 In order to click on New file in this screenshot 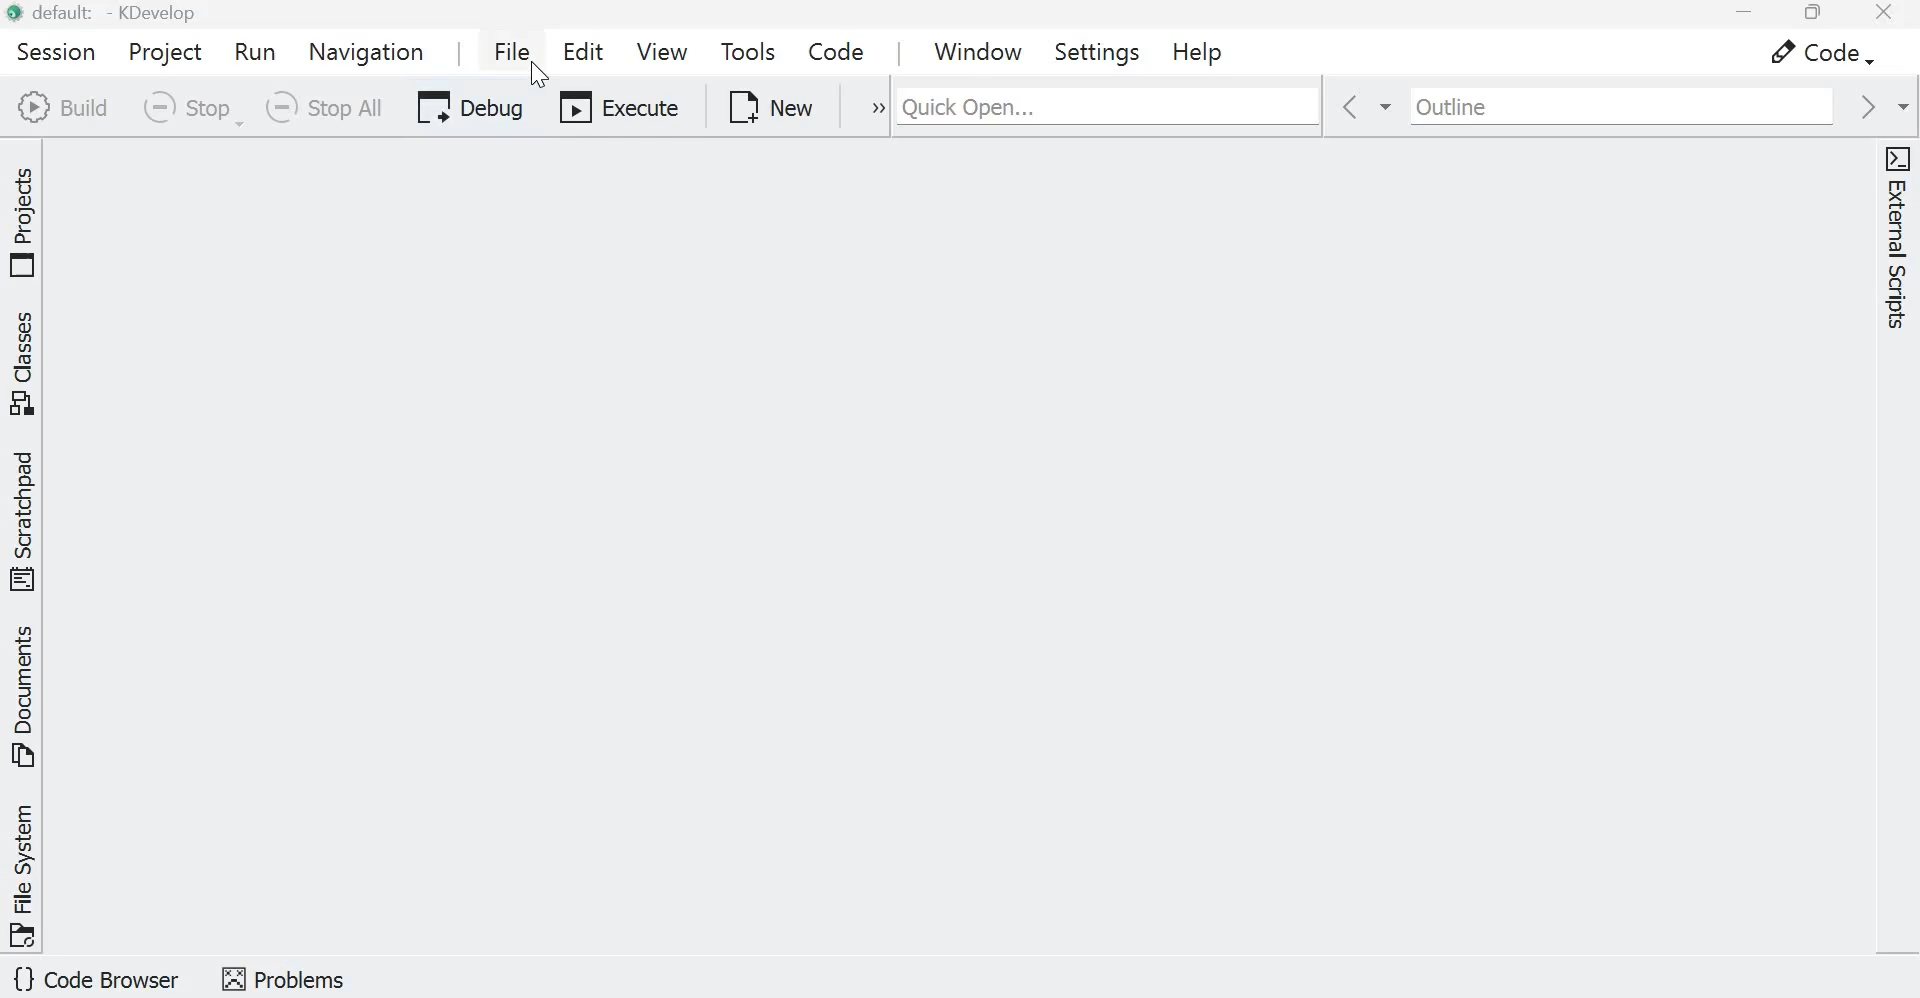, I will do `click(772, 106)`.